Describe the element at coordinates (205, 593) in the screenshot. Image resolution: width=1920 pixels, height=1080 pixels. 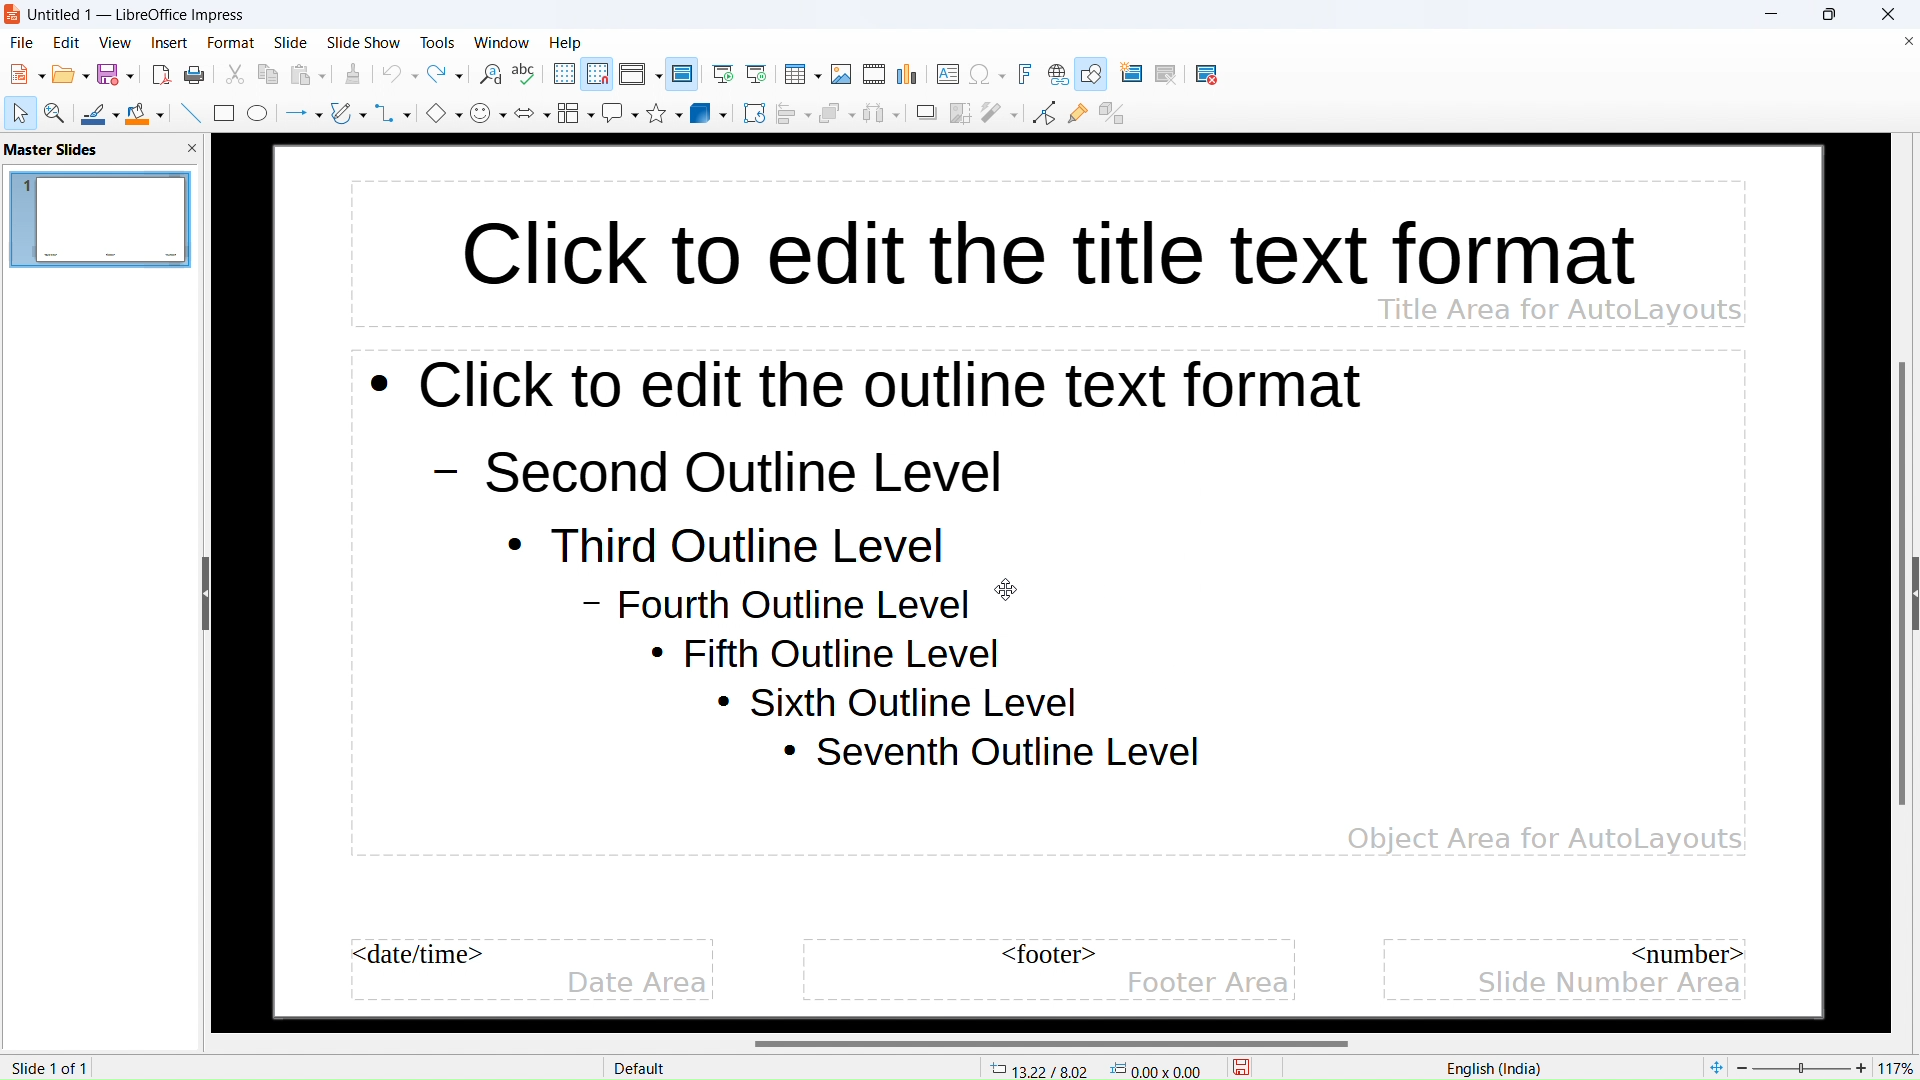
I see `hide sidebar` at that location.